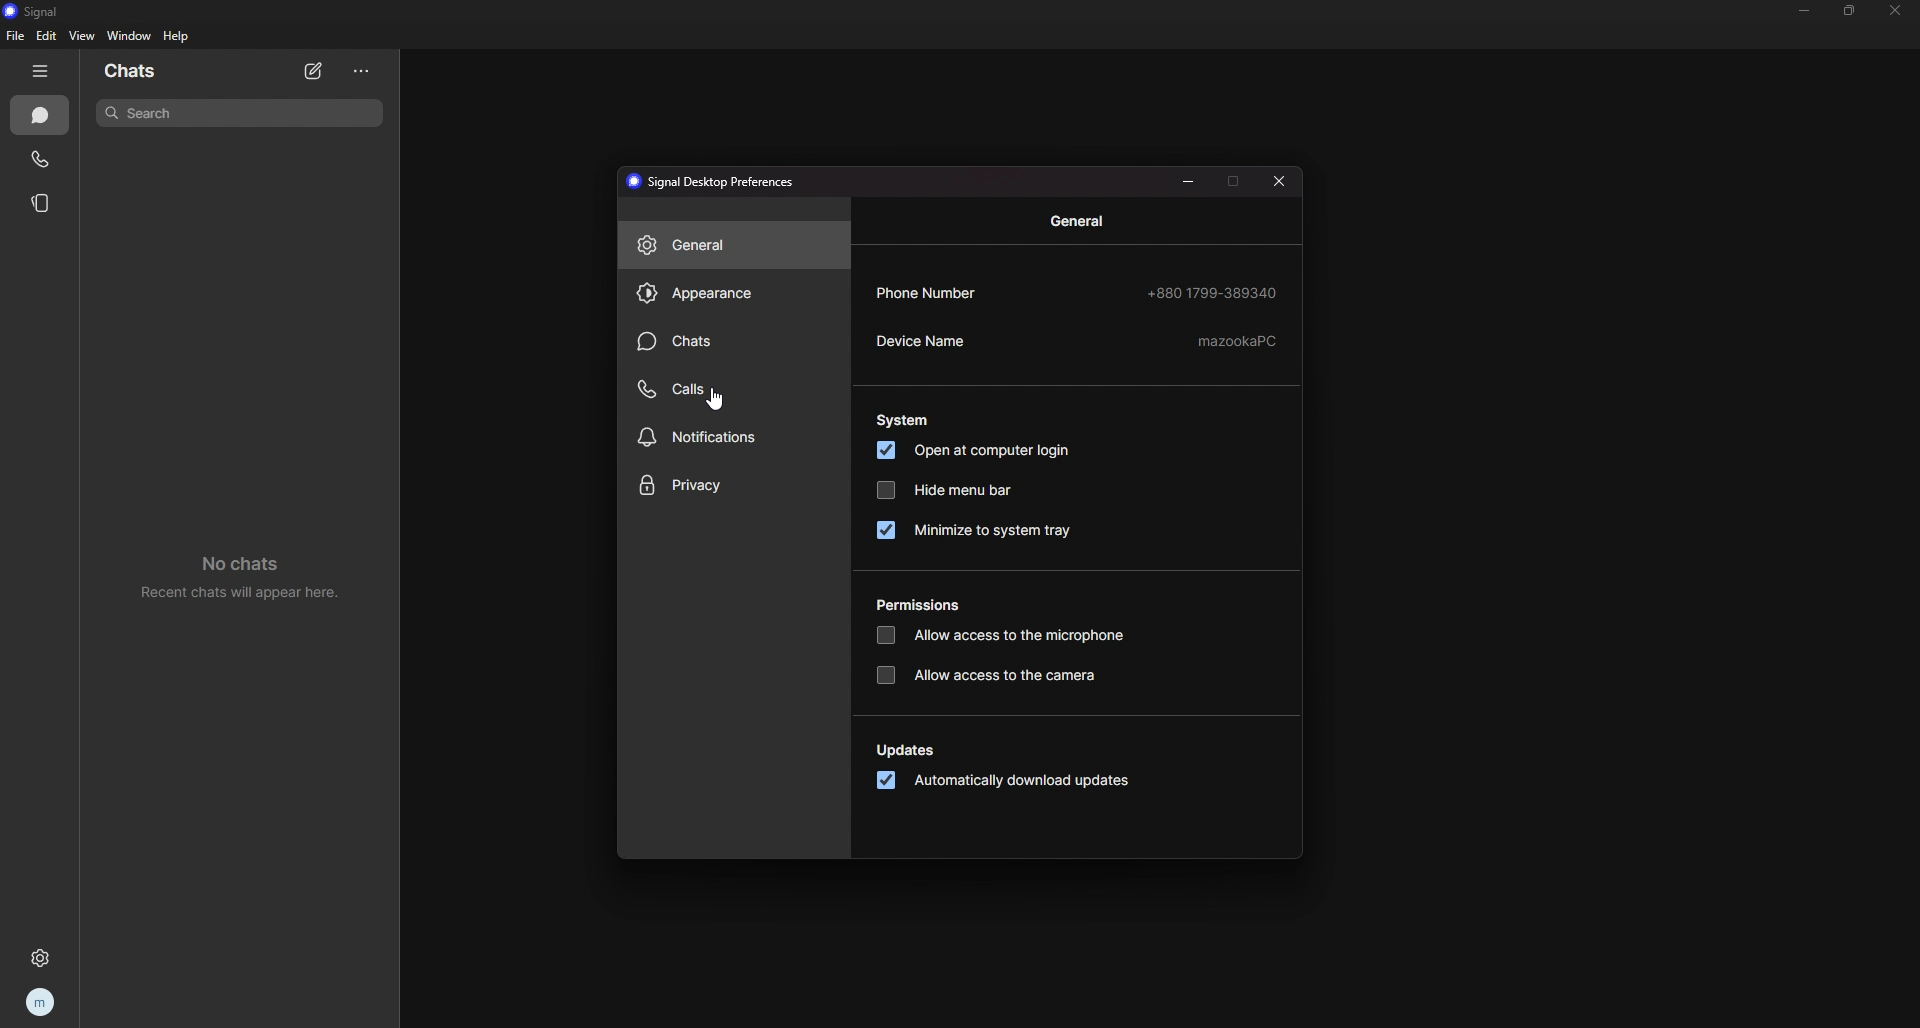  I want to click on view, so click(82, 36).